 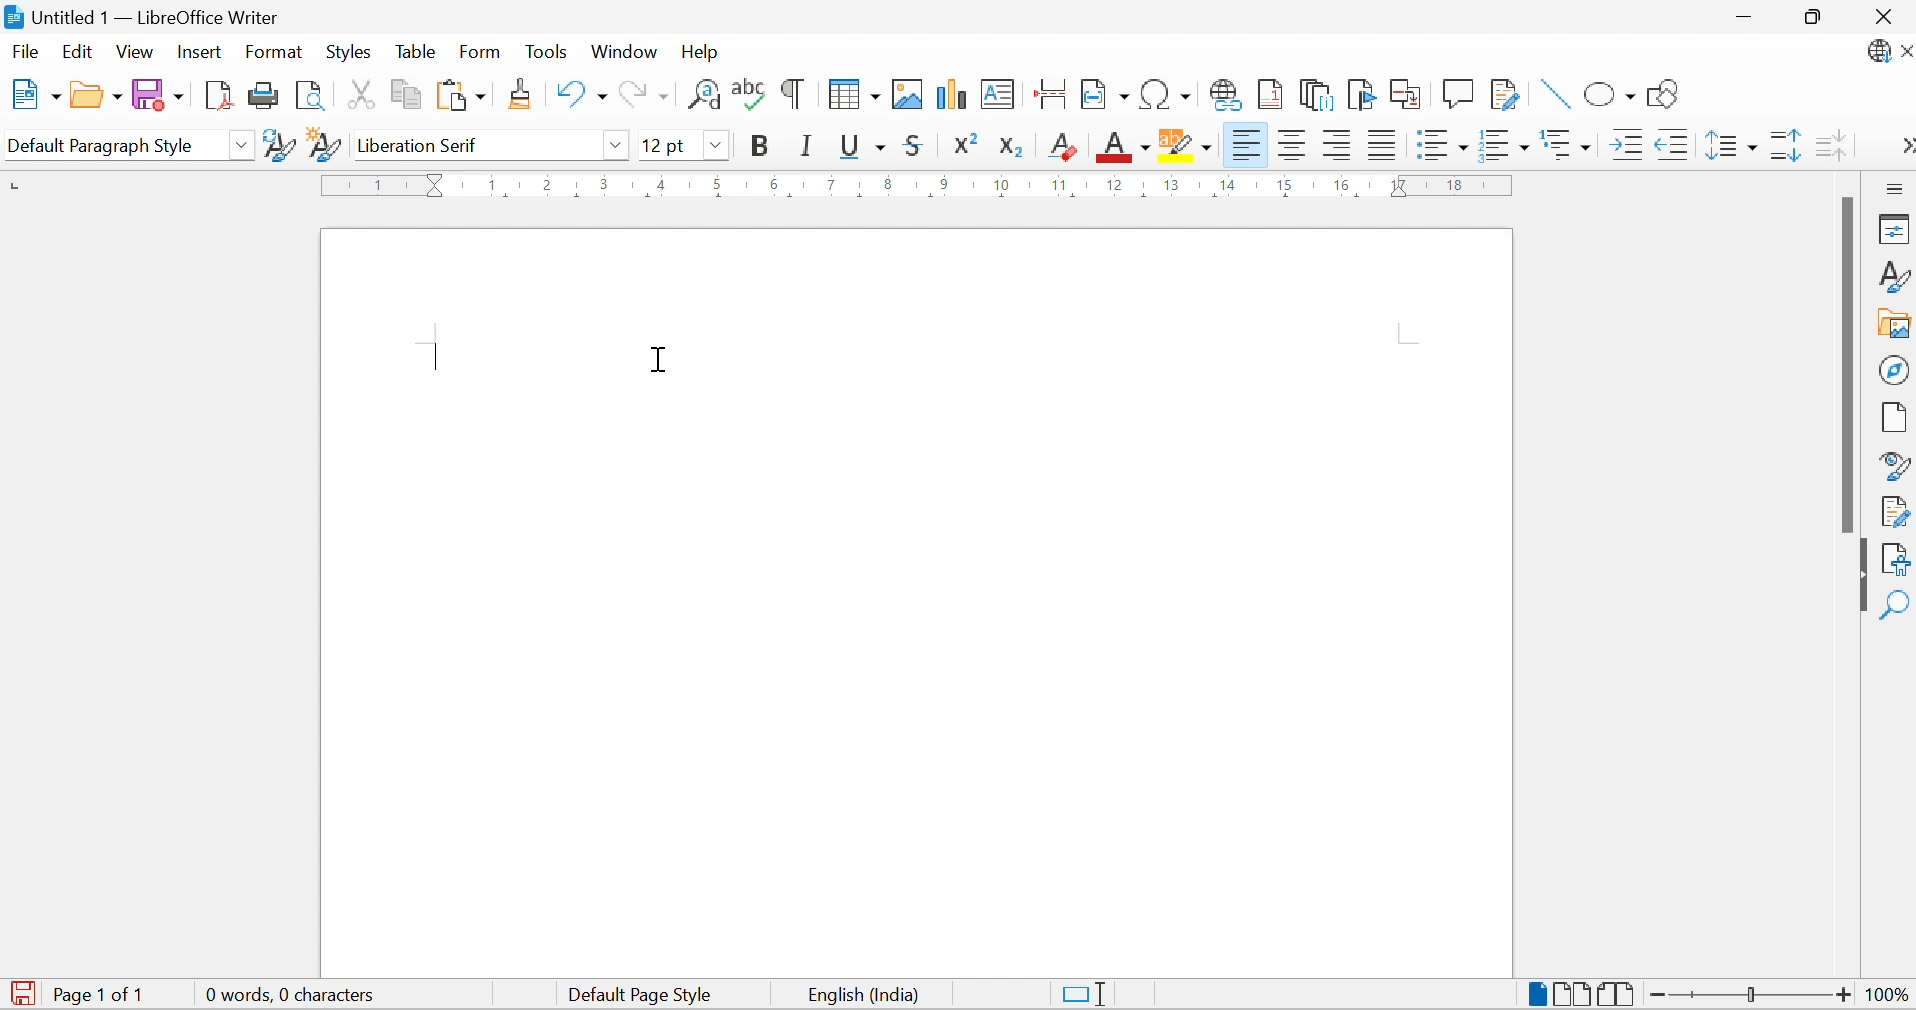 I want to click on Update Selected Style, so click(x=278, y=145).